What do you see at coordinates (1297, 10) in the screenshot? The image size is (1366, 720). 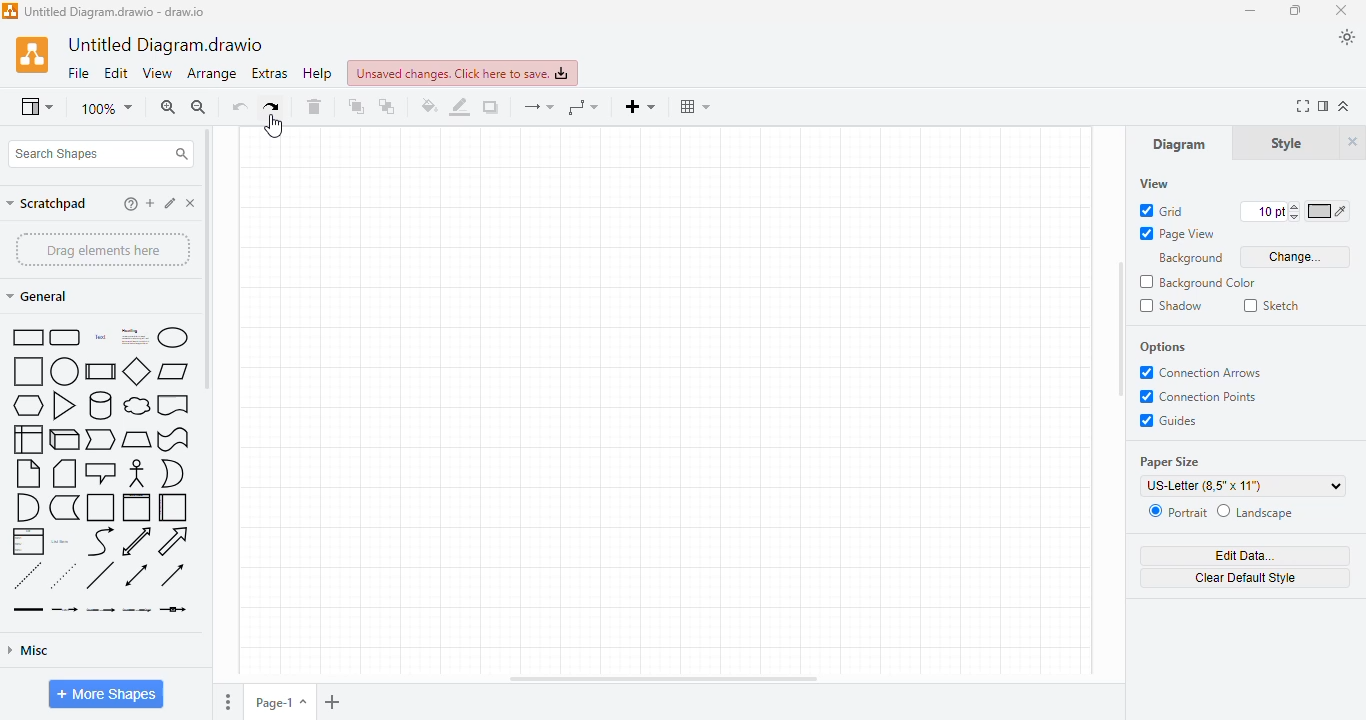 I see `maximize` at bounding box center [1297, 10].